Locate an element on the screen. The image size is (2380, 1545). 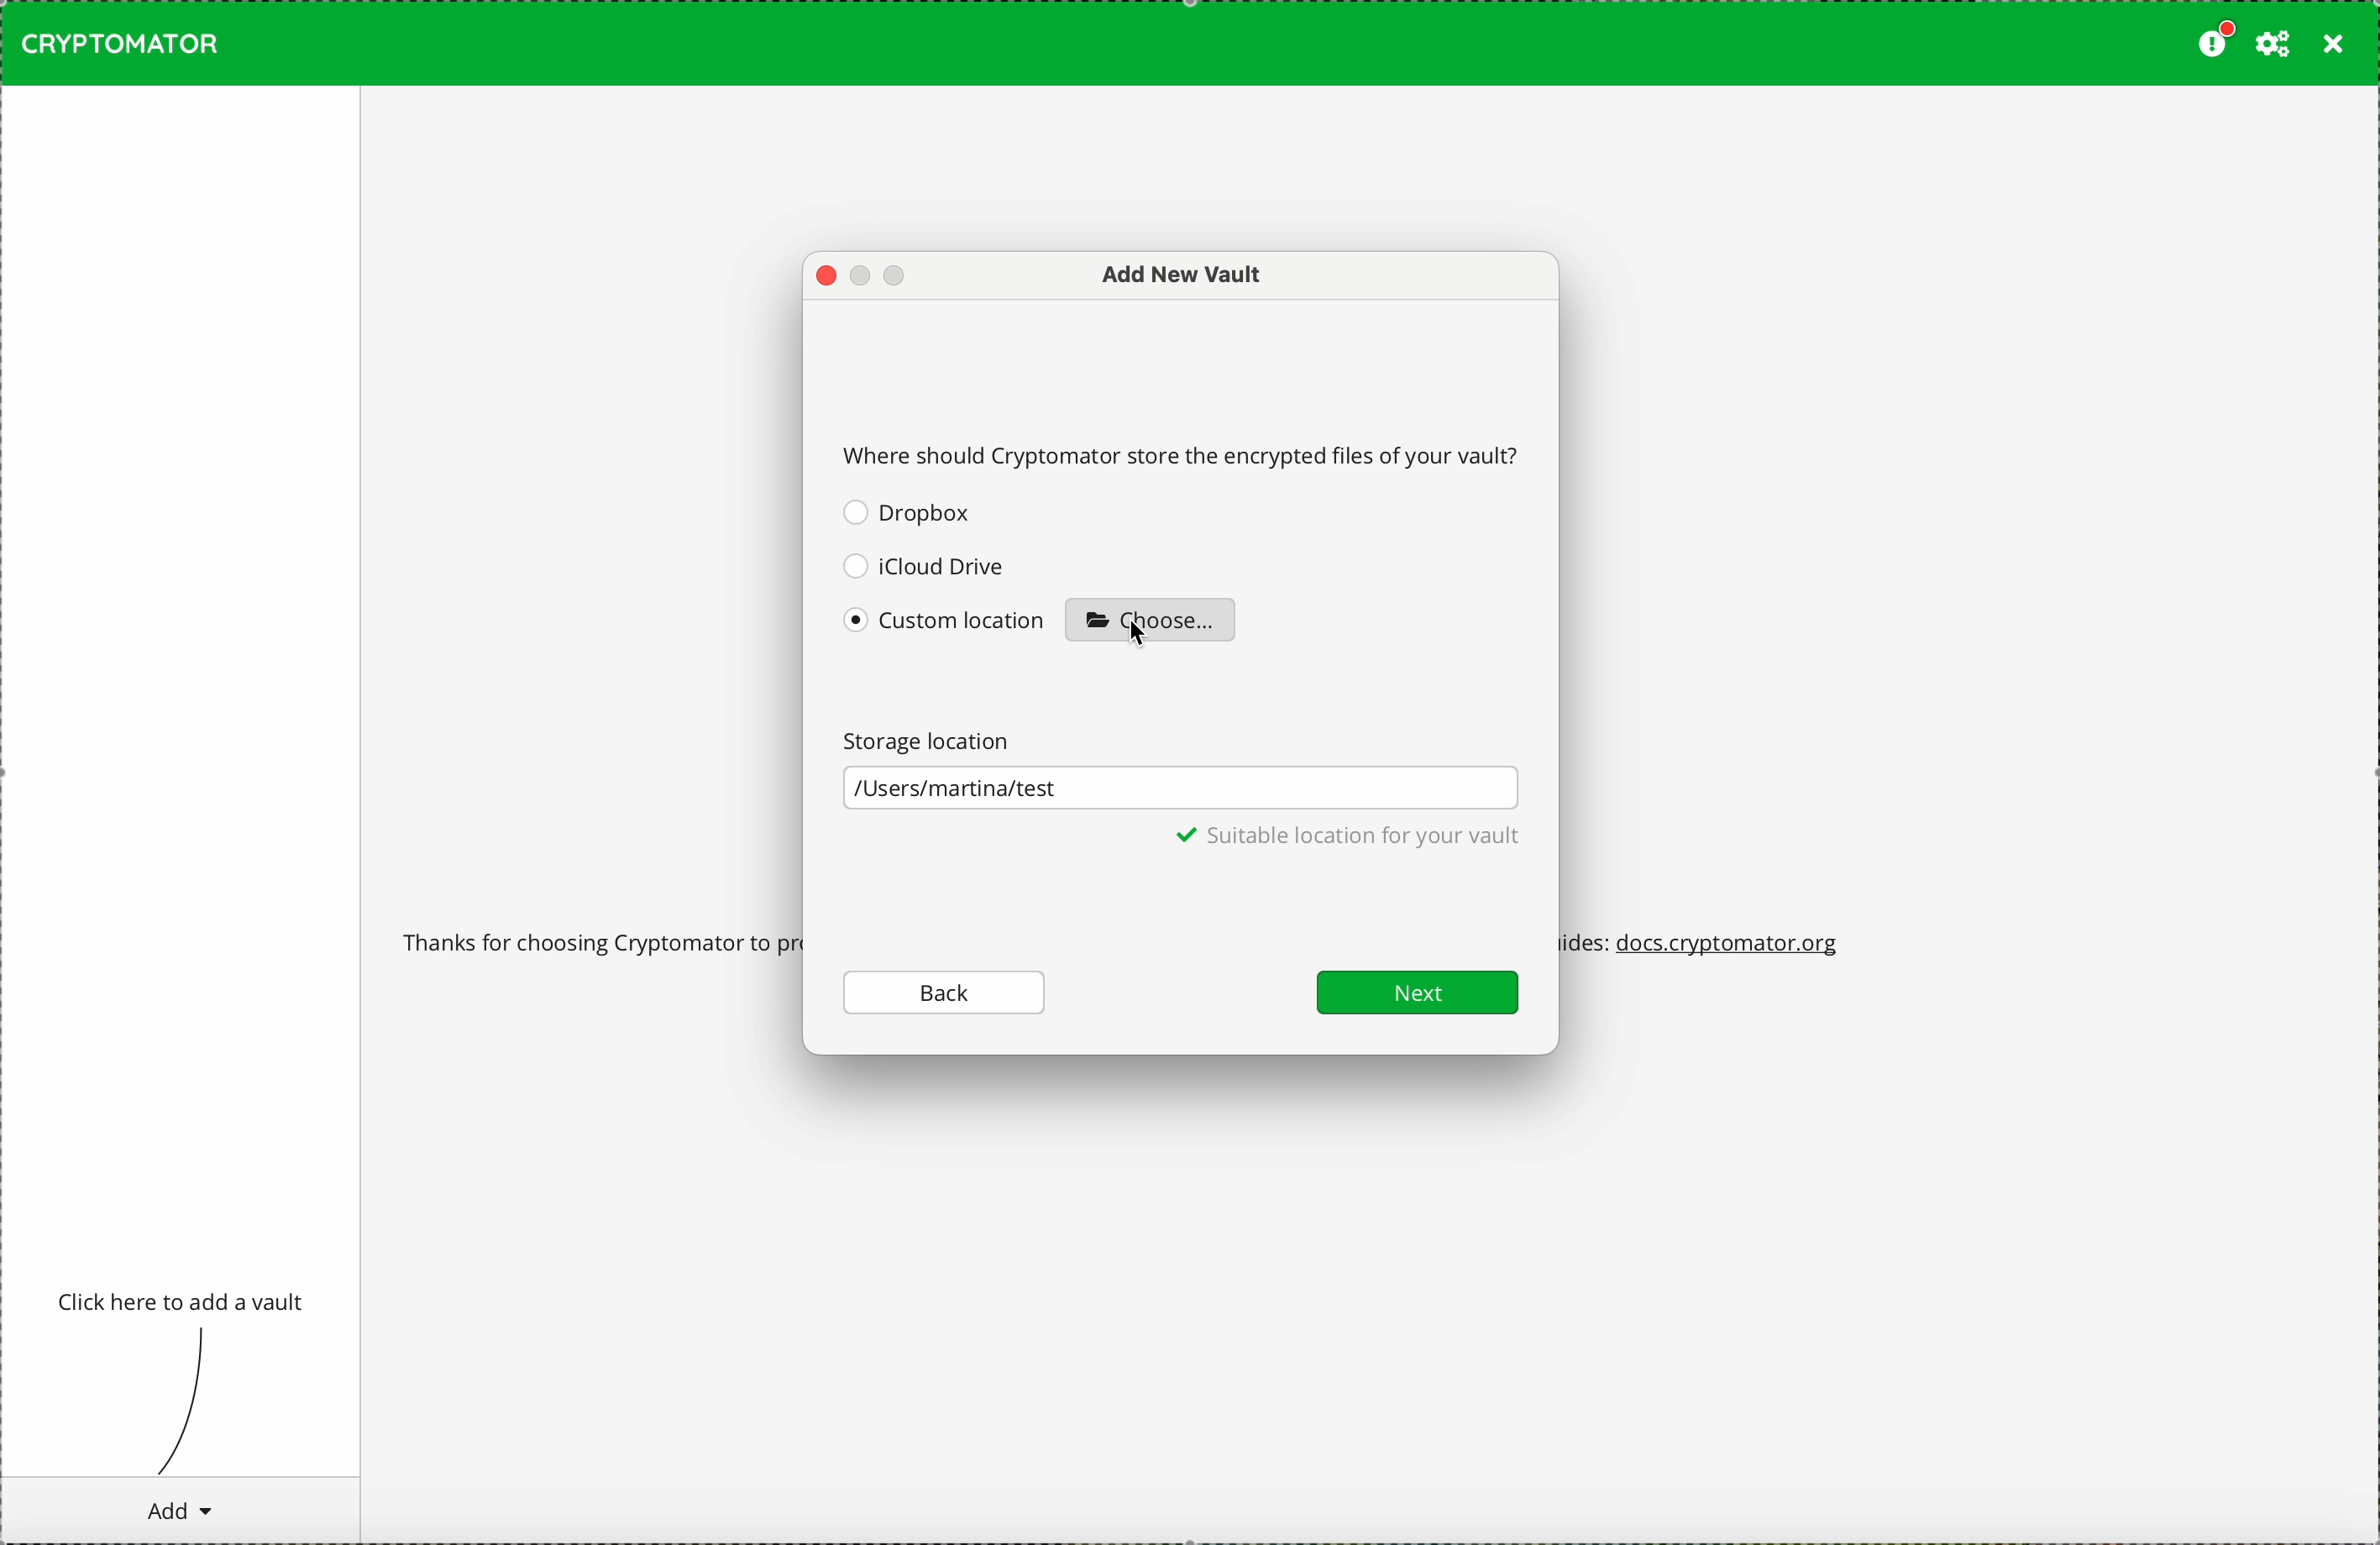
storage location is located at coordinates (937, 738).